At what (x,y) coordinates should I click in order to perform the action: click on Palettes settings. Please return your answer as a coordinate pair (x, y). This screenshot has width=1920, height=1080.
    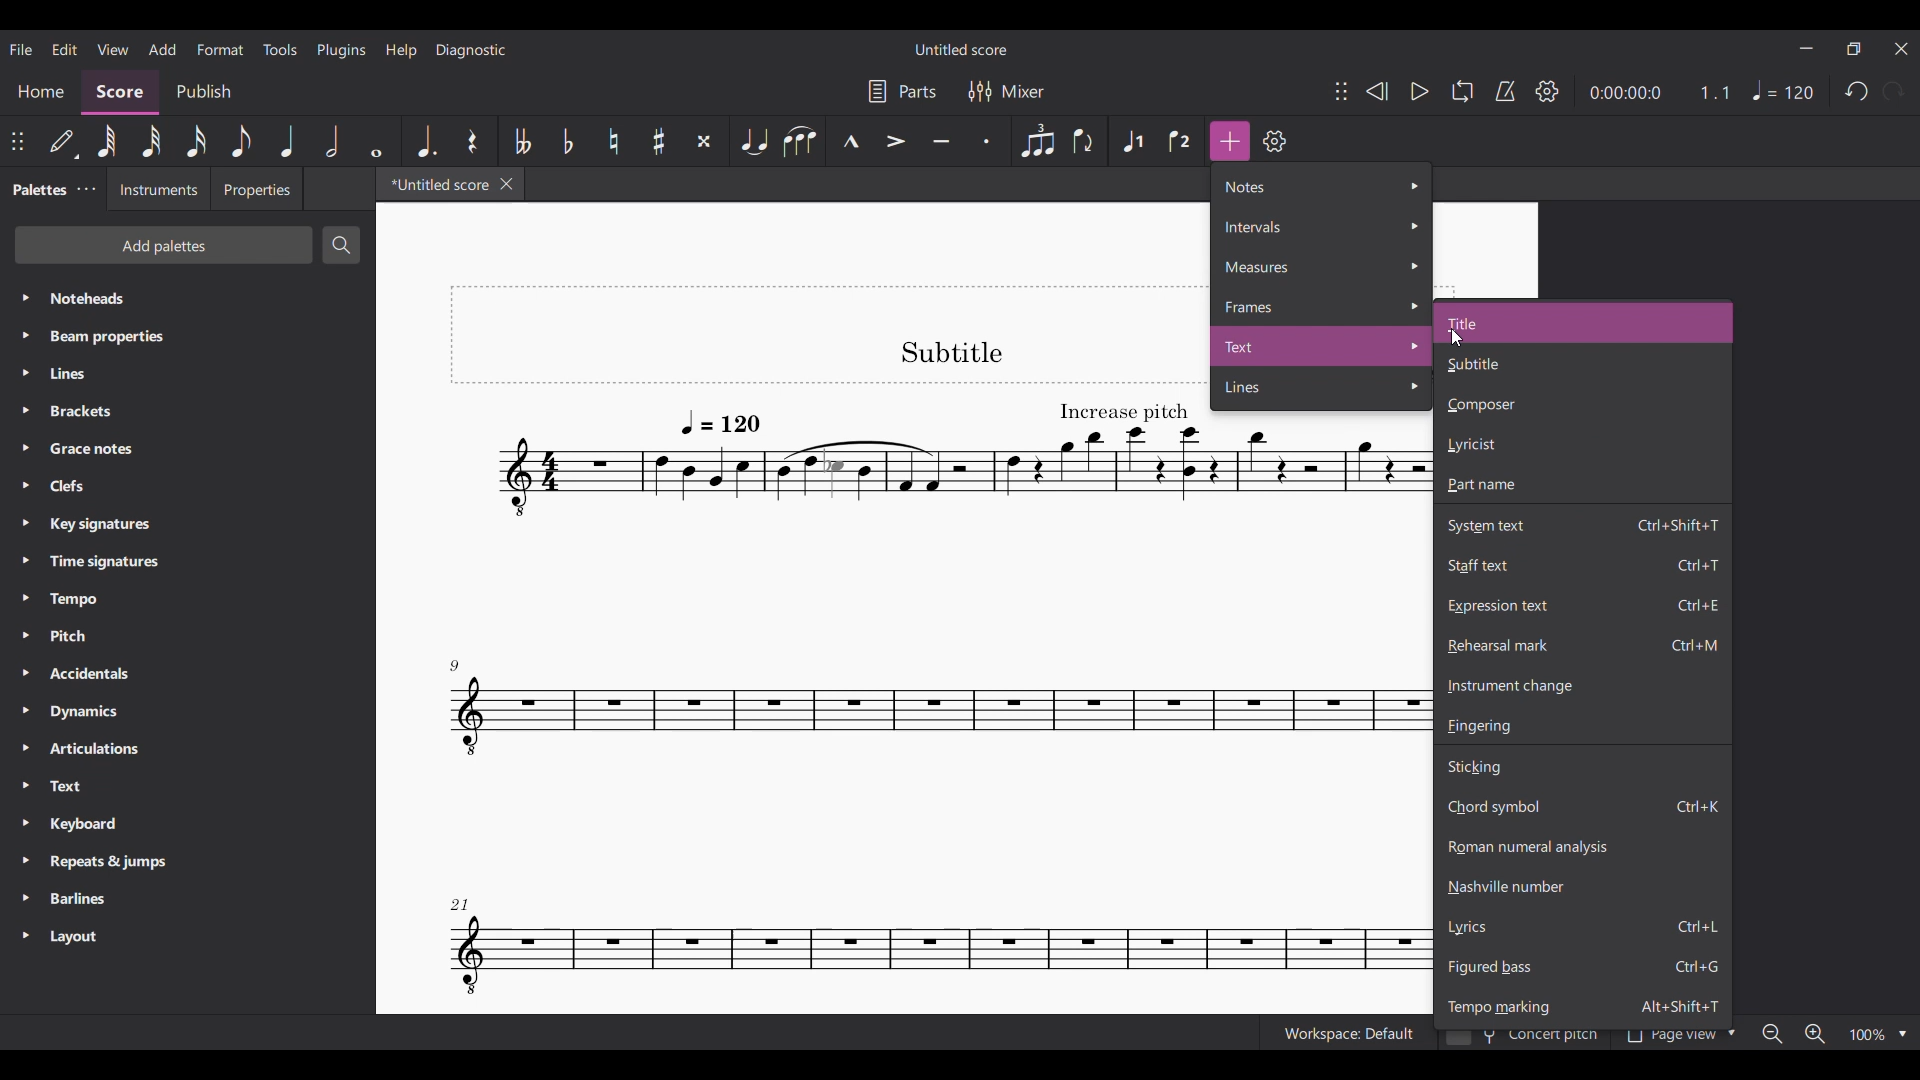
    Looking at the image, I should click on (87, 189).